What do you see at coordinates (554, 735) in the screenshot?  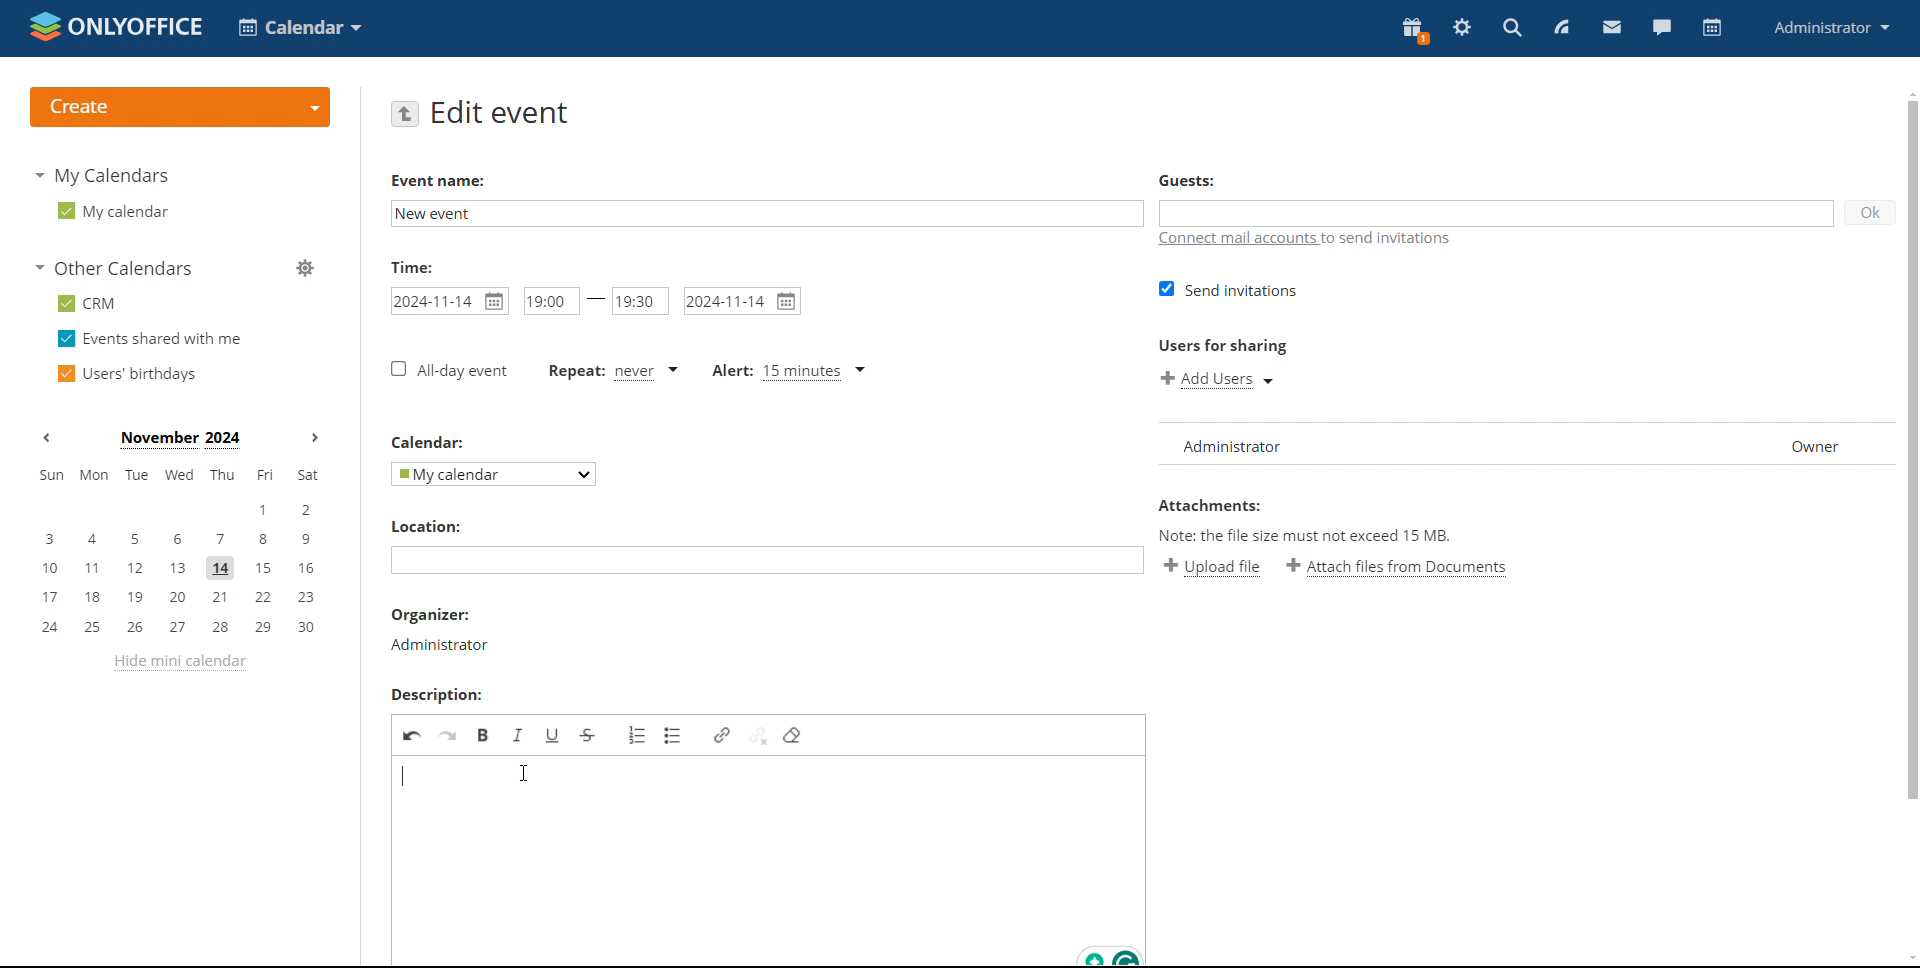 I see `underline` at bounding box center [554, 735].